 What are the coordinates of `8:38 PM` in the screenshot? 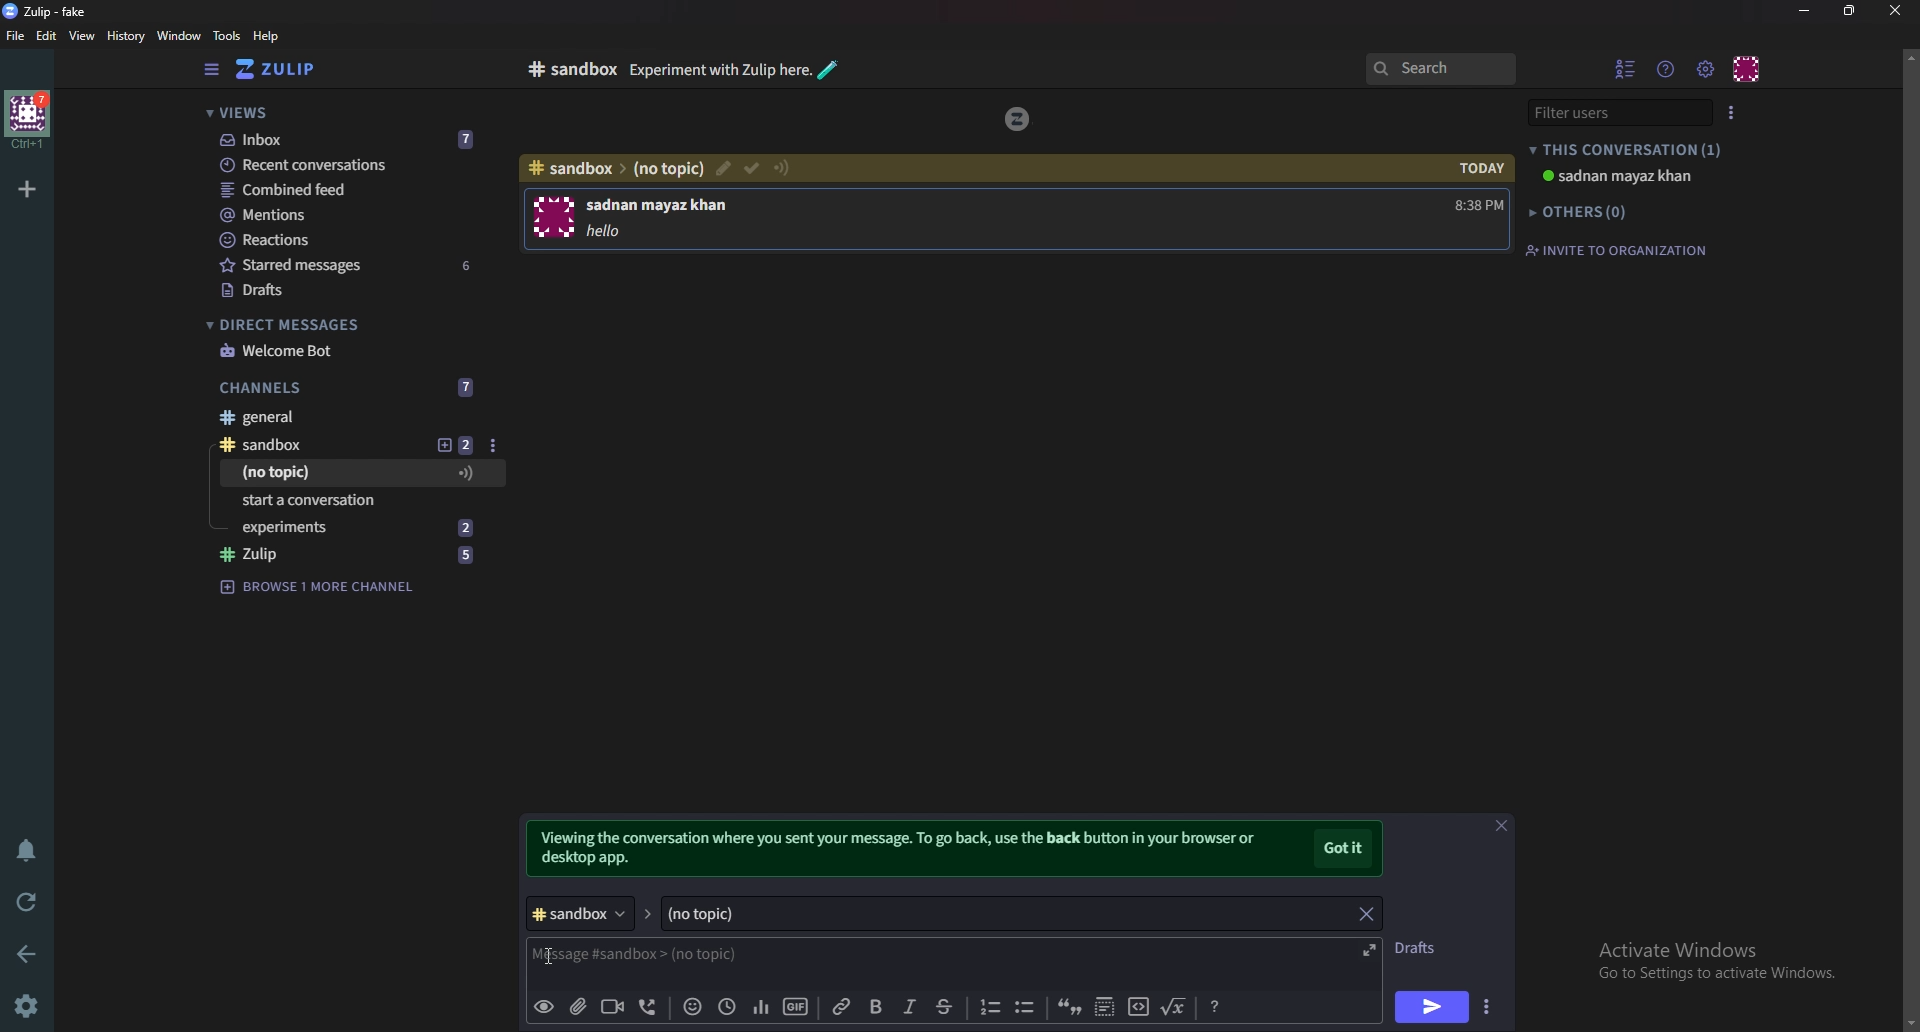 It's located at (1474, 205).